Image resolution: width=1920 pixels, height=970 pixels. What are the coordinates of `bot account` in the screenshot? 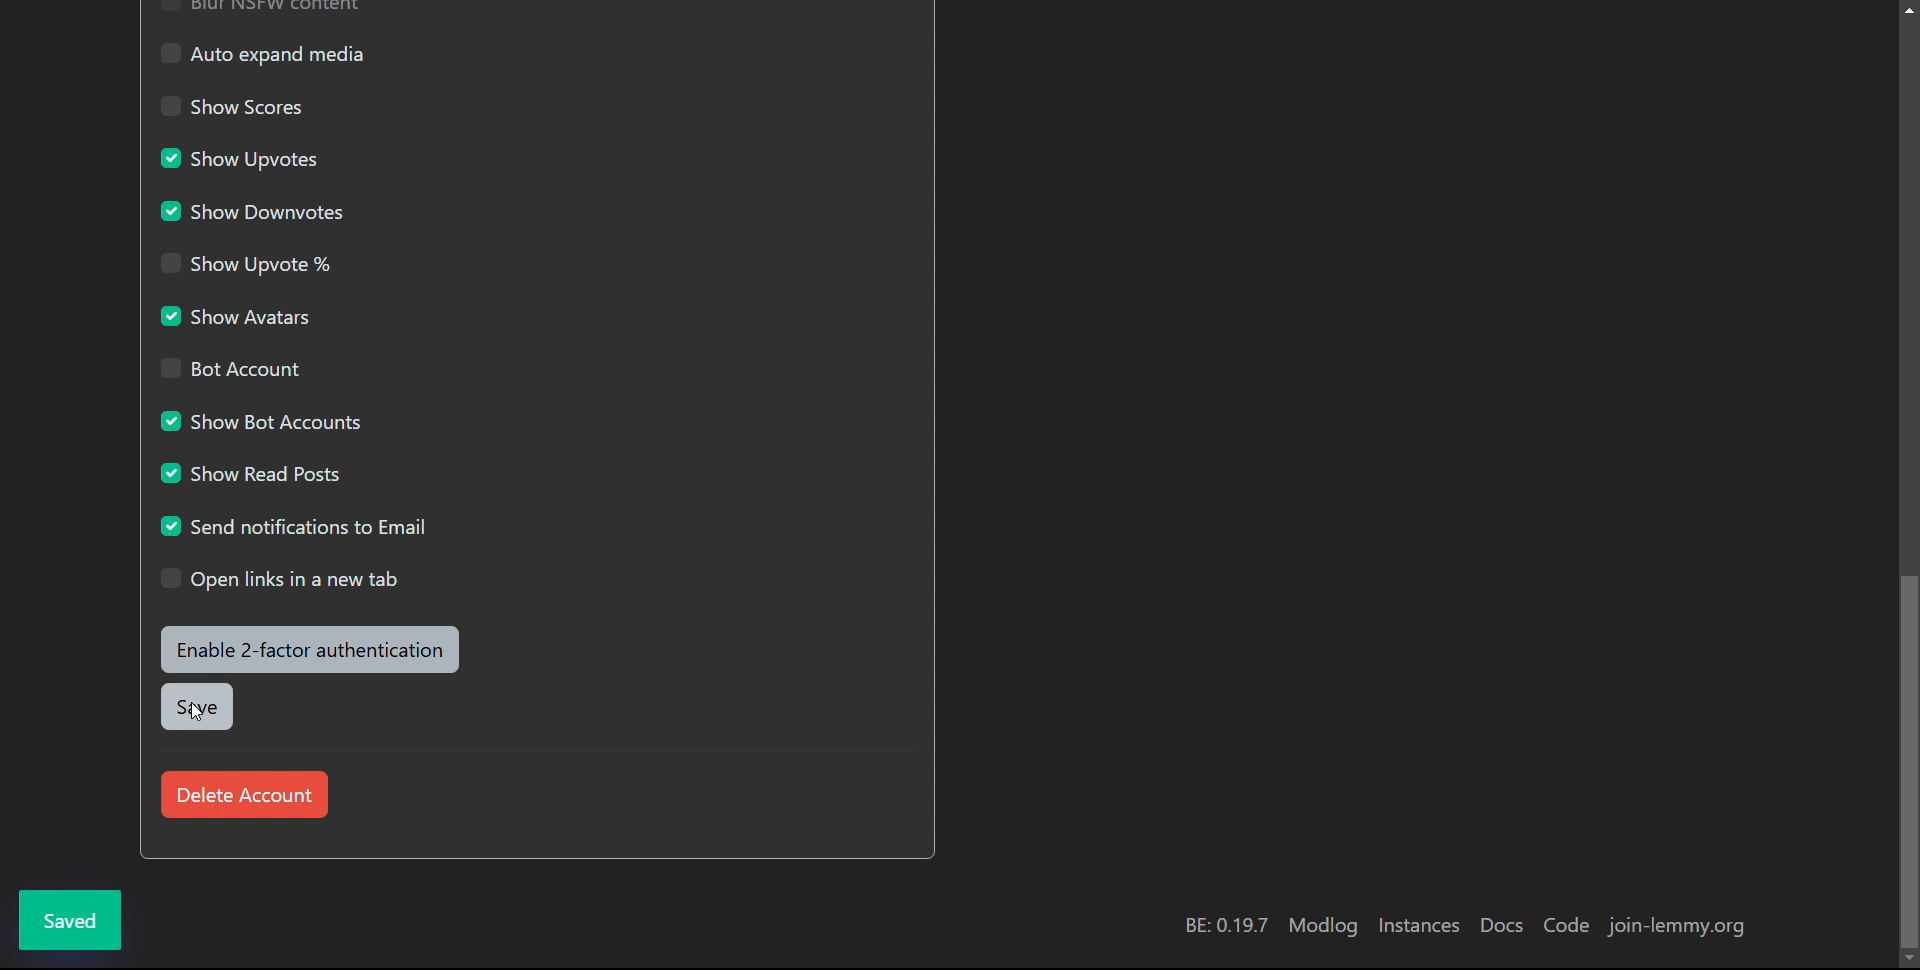 It's located at (226, 368).